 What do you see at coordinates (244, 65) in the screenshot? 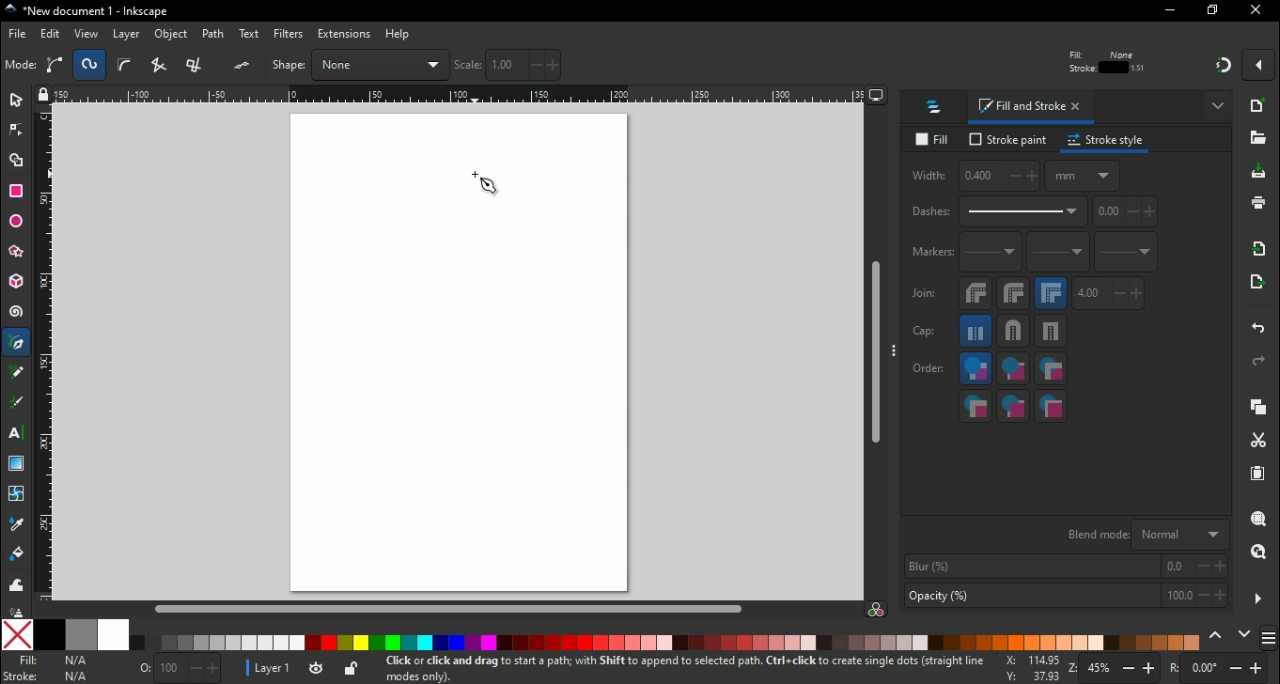
I see `Flatten spiro or BSpline LPE` at bounding box center [244, 65].